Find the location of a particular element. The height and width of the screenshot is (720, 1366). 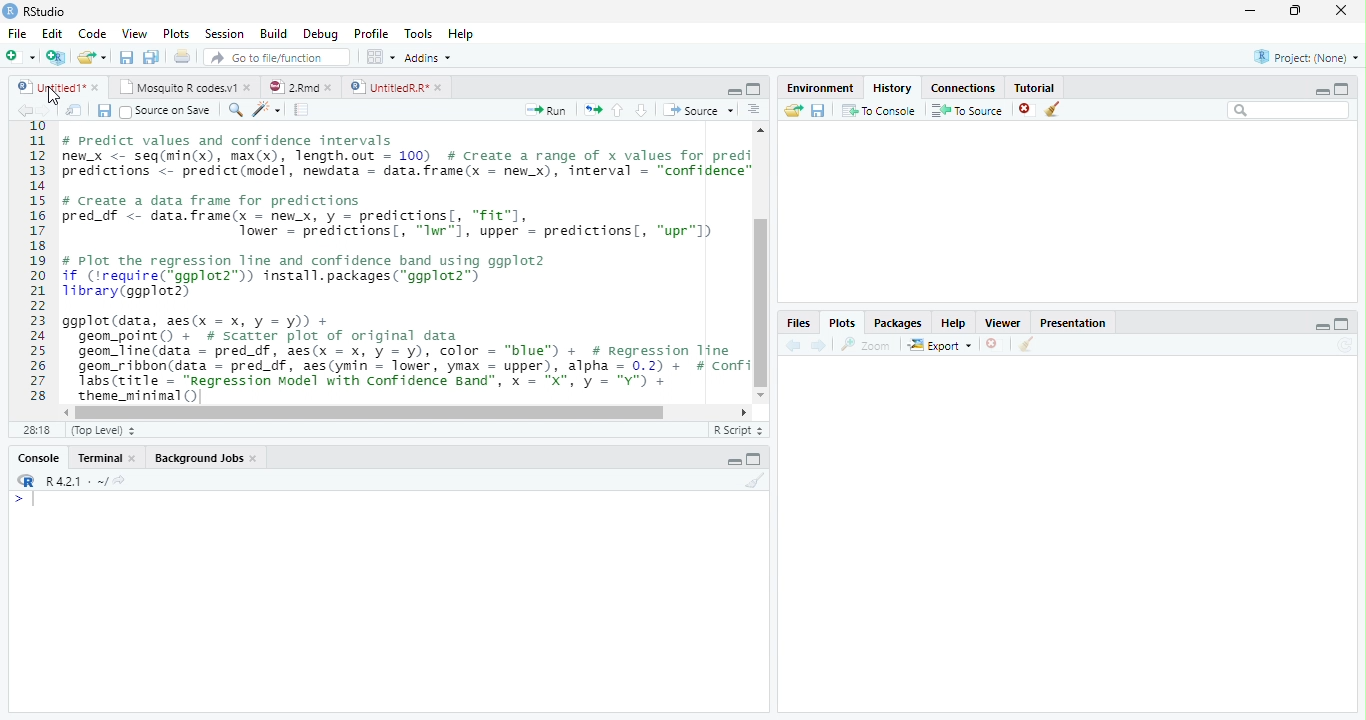

Load workspace is located at coordinates (793, 113).